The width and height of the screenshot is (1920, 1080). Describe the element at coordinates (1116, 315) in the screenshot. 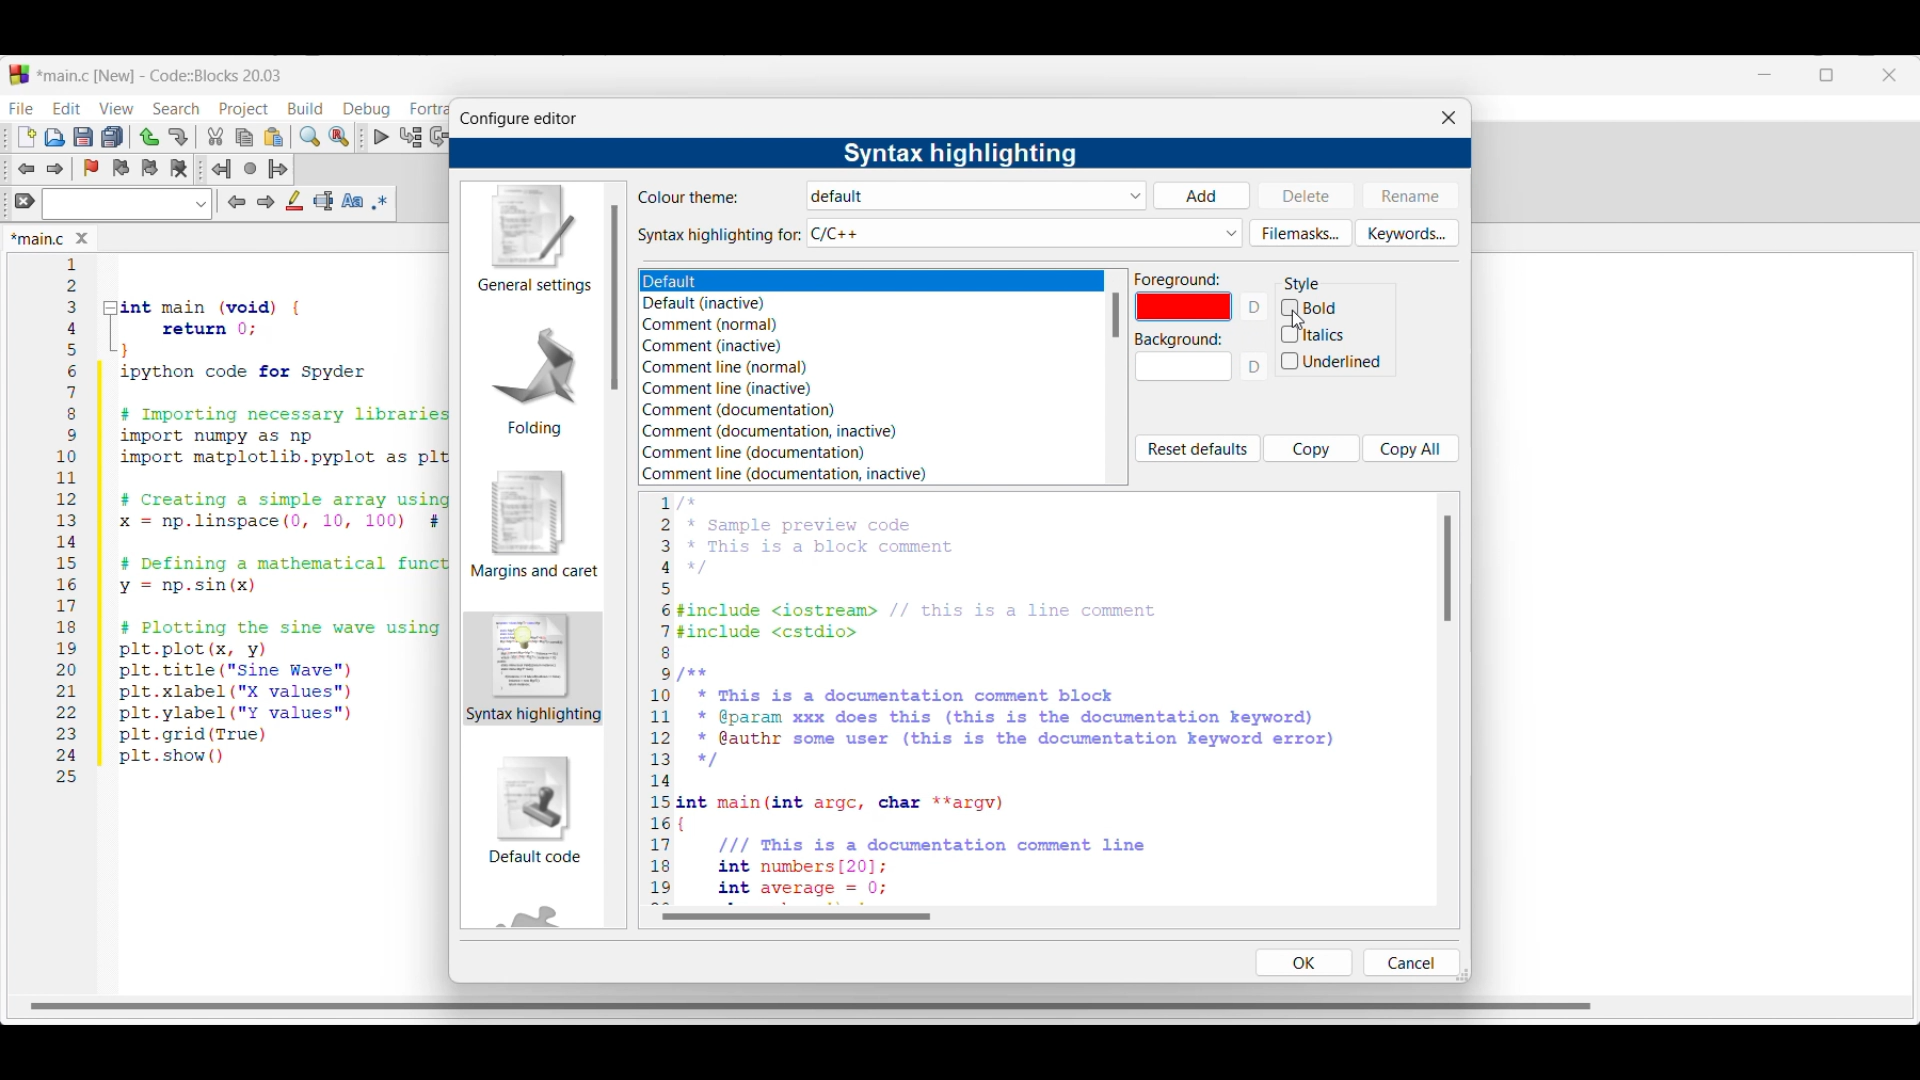

I see `Vertical slide bar` at that location.